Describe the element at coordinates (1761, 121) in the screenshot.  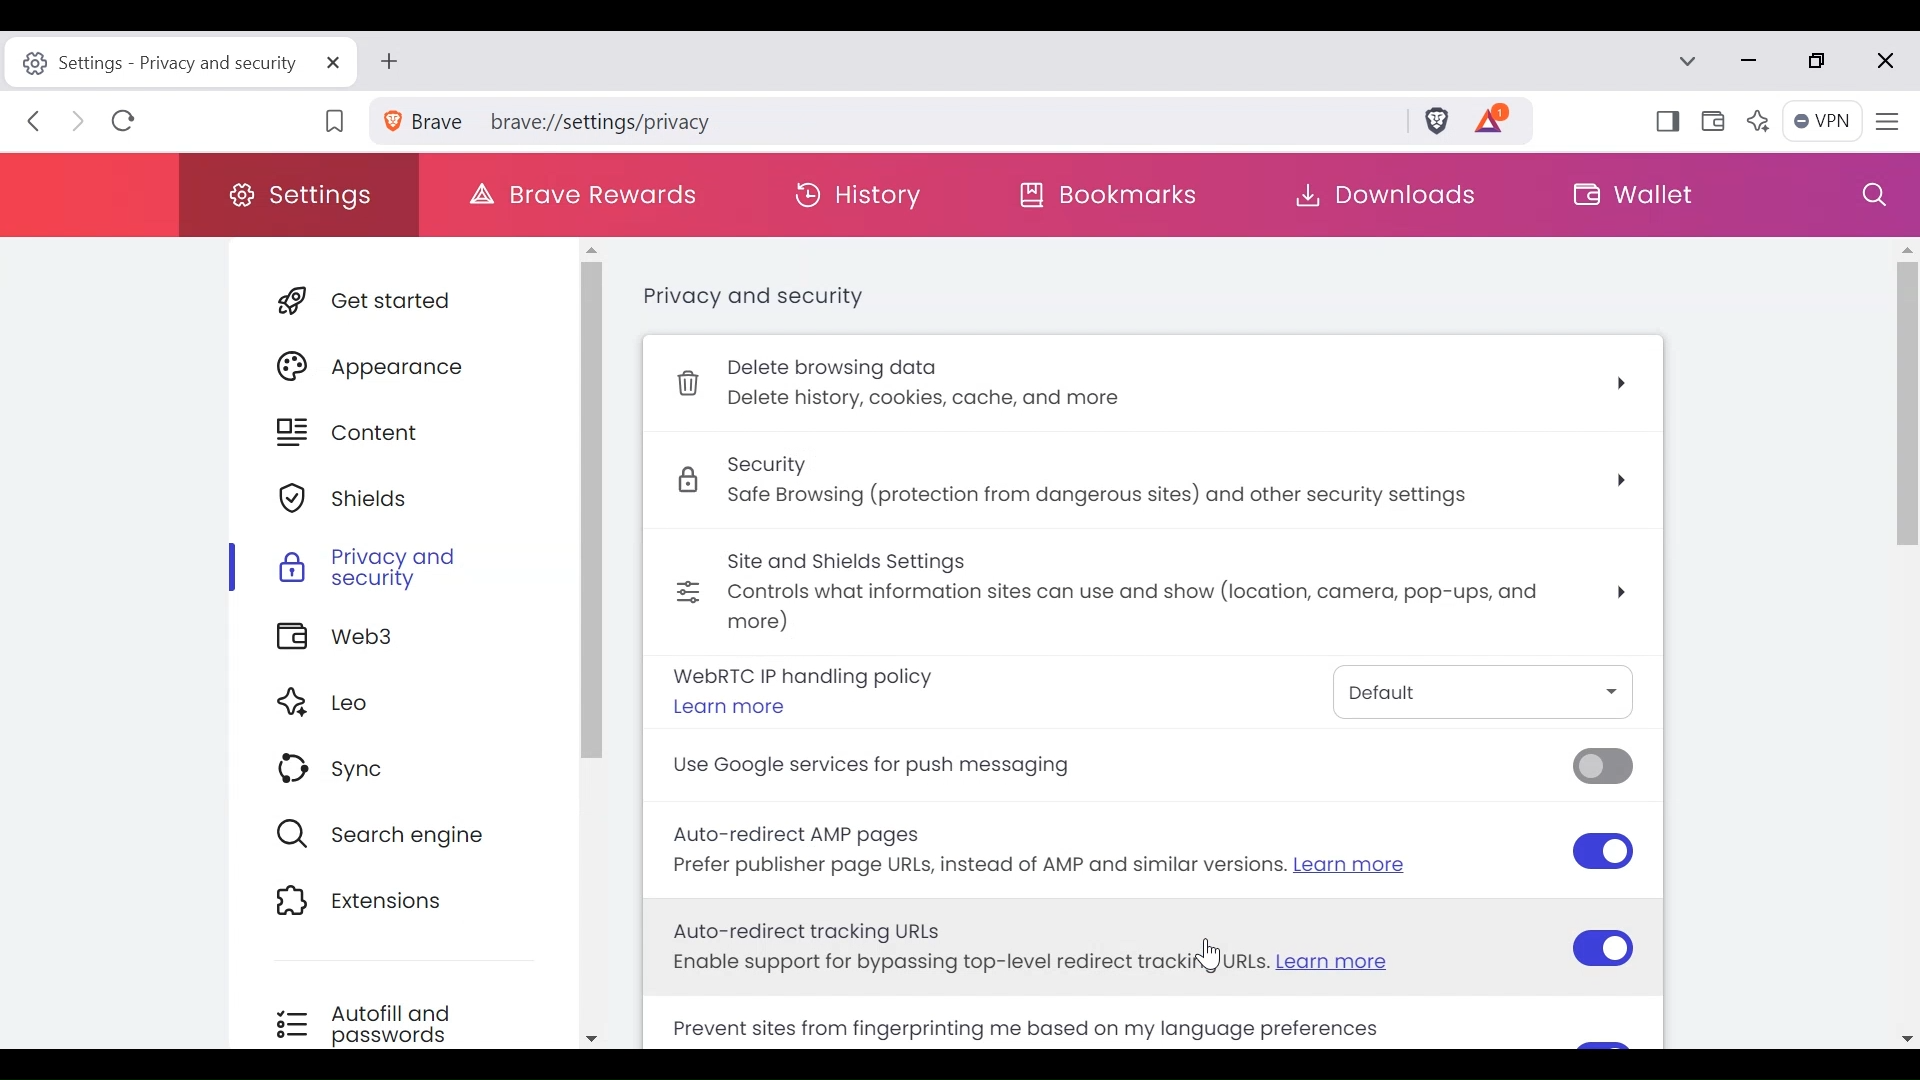
I see `Leo AI` at that location.